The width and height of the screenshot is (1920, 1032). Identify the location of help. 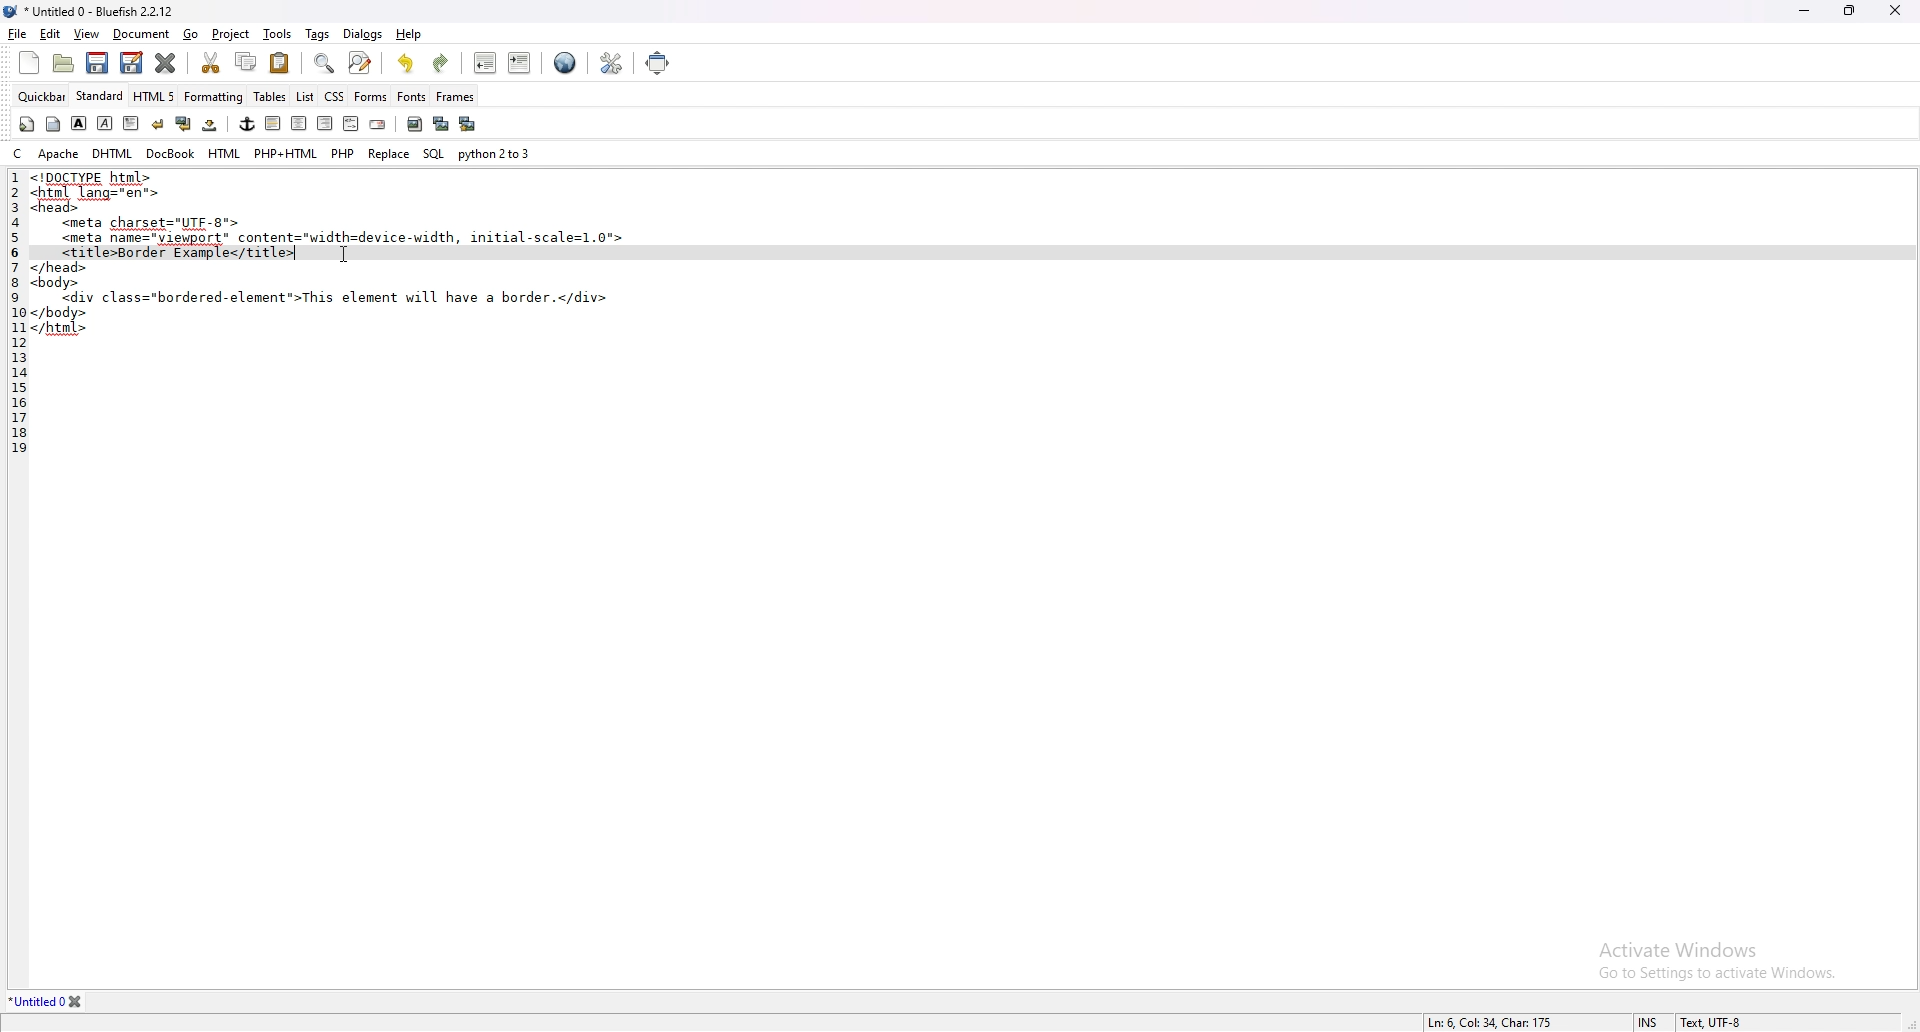
(410, 33).